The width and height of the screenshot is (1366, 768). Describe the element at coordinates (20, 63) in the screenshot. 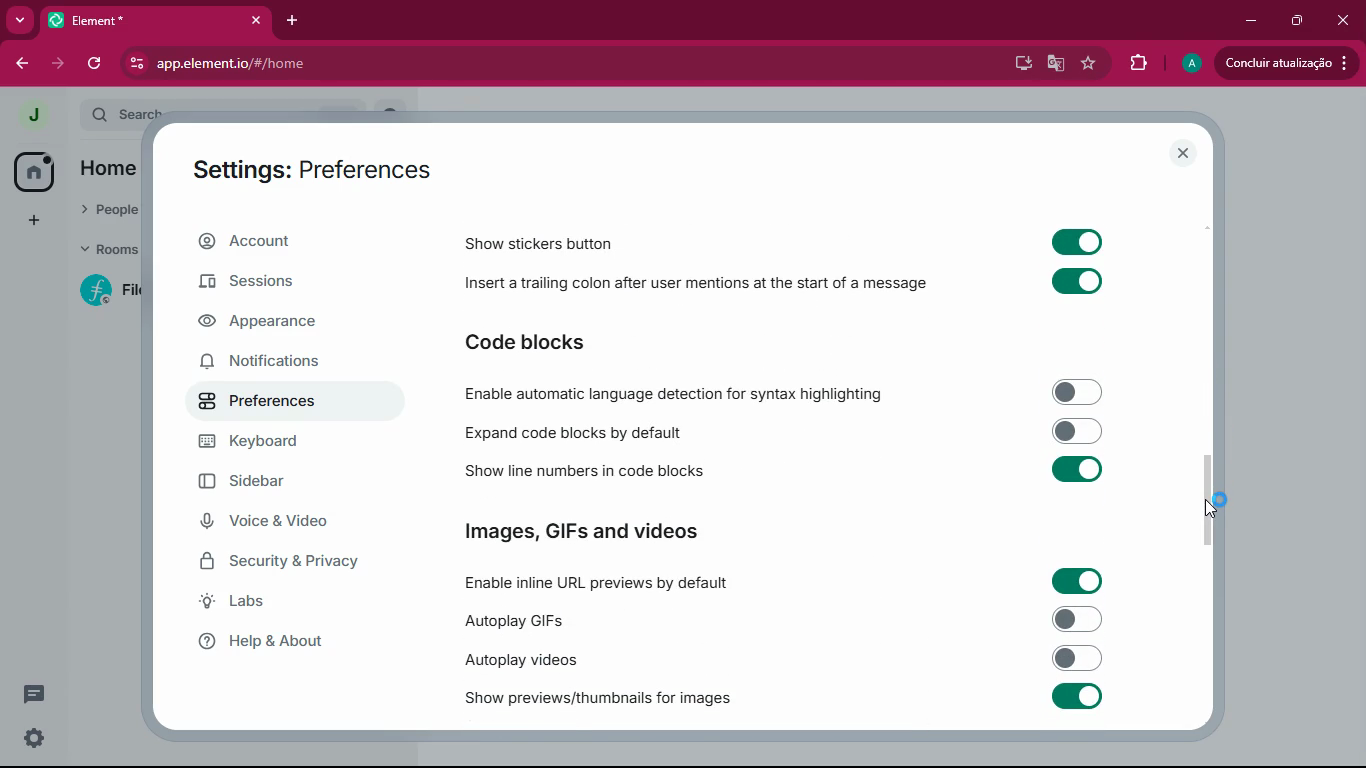

I see `back` at that location.